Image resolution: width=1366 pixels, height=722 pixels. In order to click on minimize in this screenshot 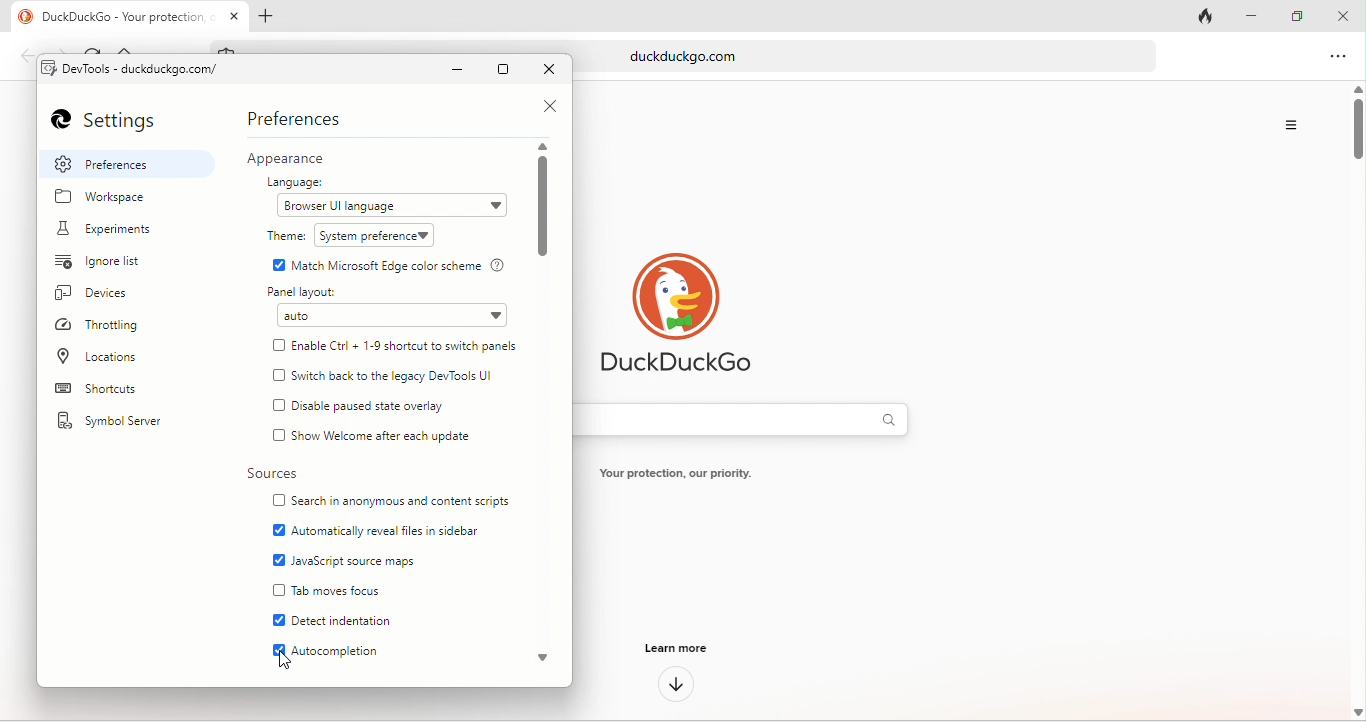, I will do `click(461, 70)`.